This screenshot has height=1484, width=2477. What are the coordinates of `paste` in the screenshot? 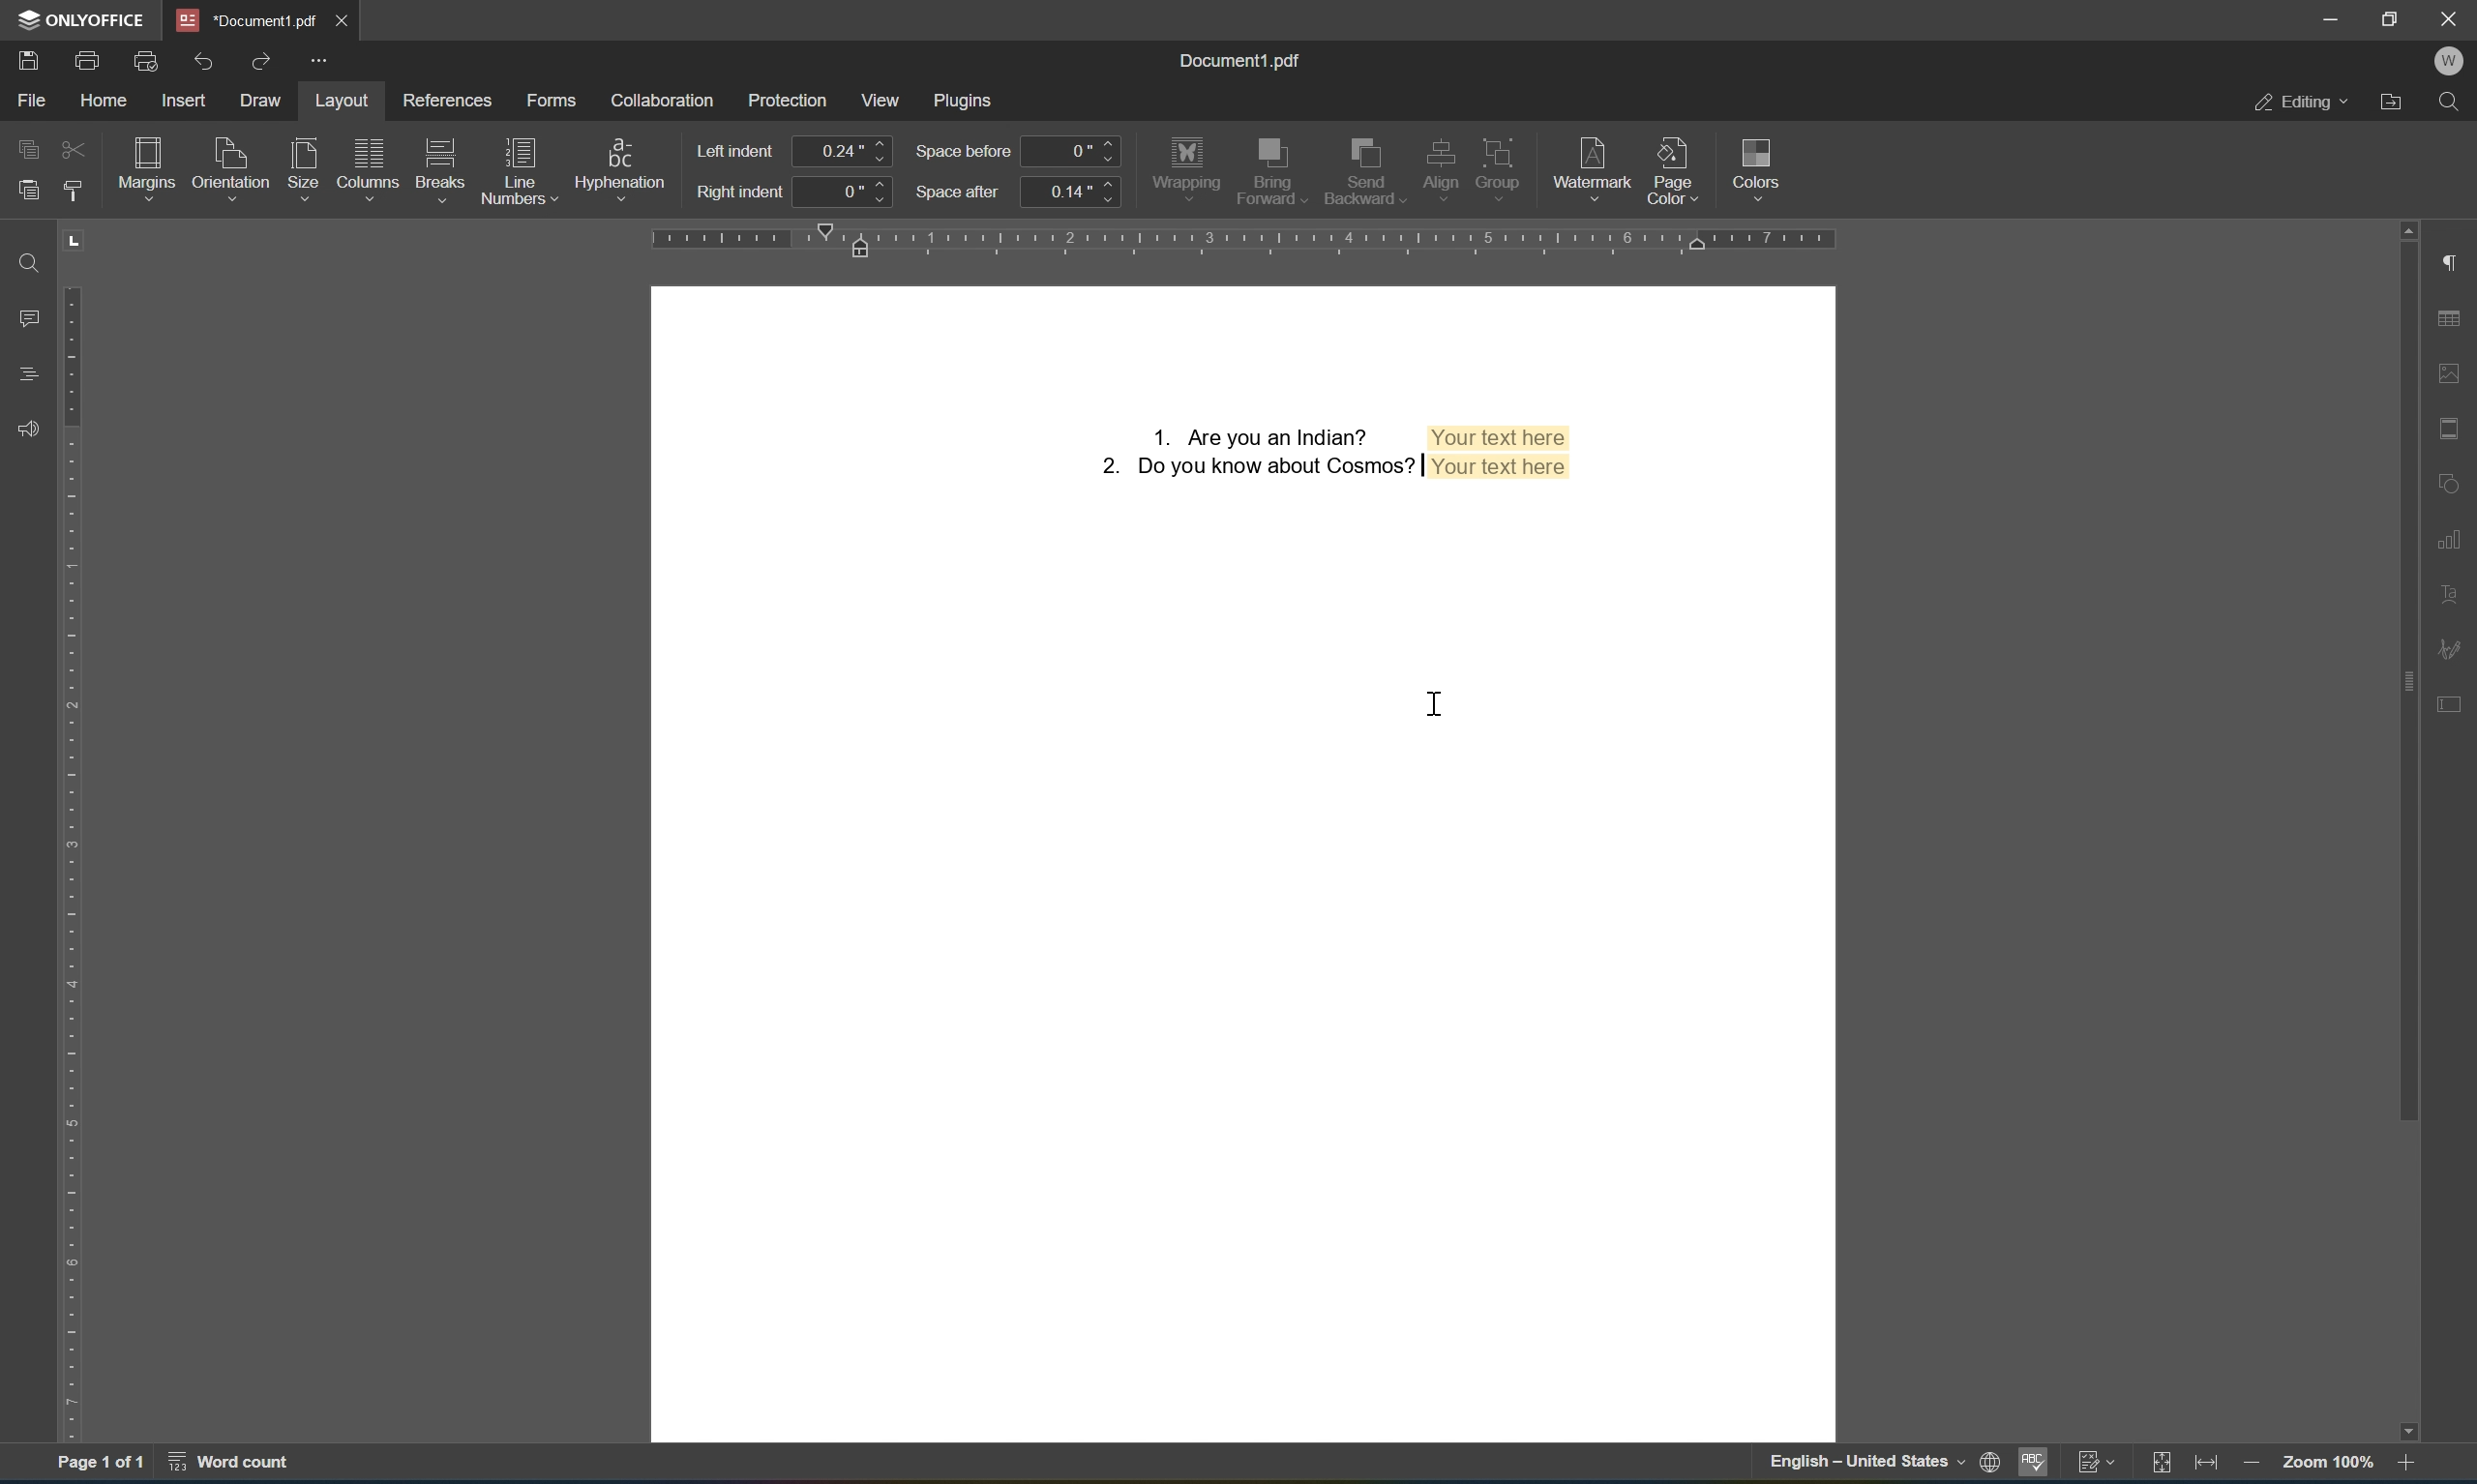 It's located at (31, 189).